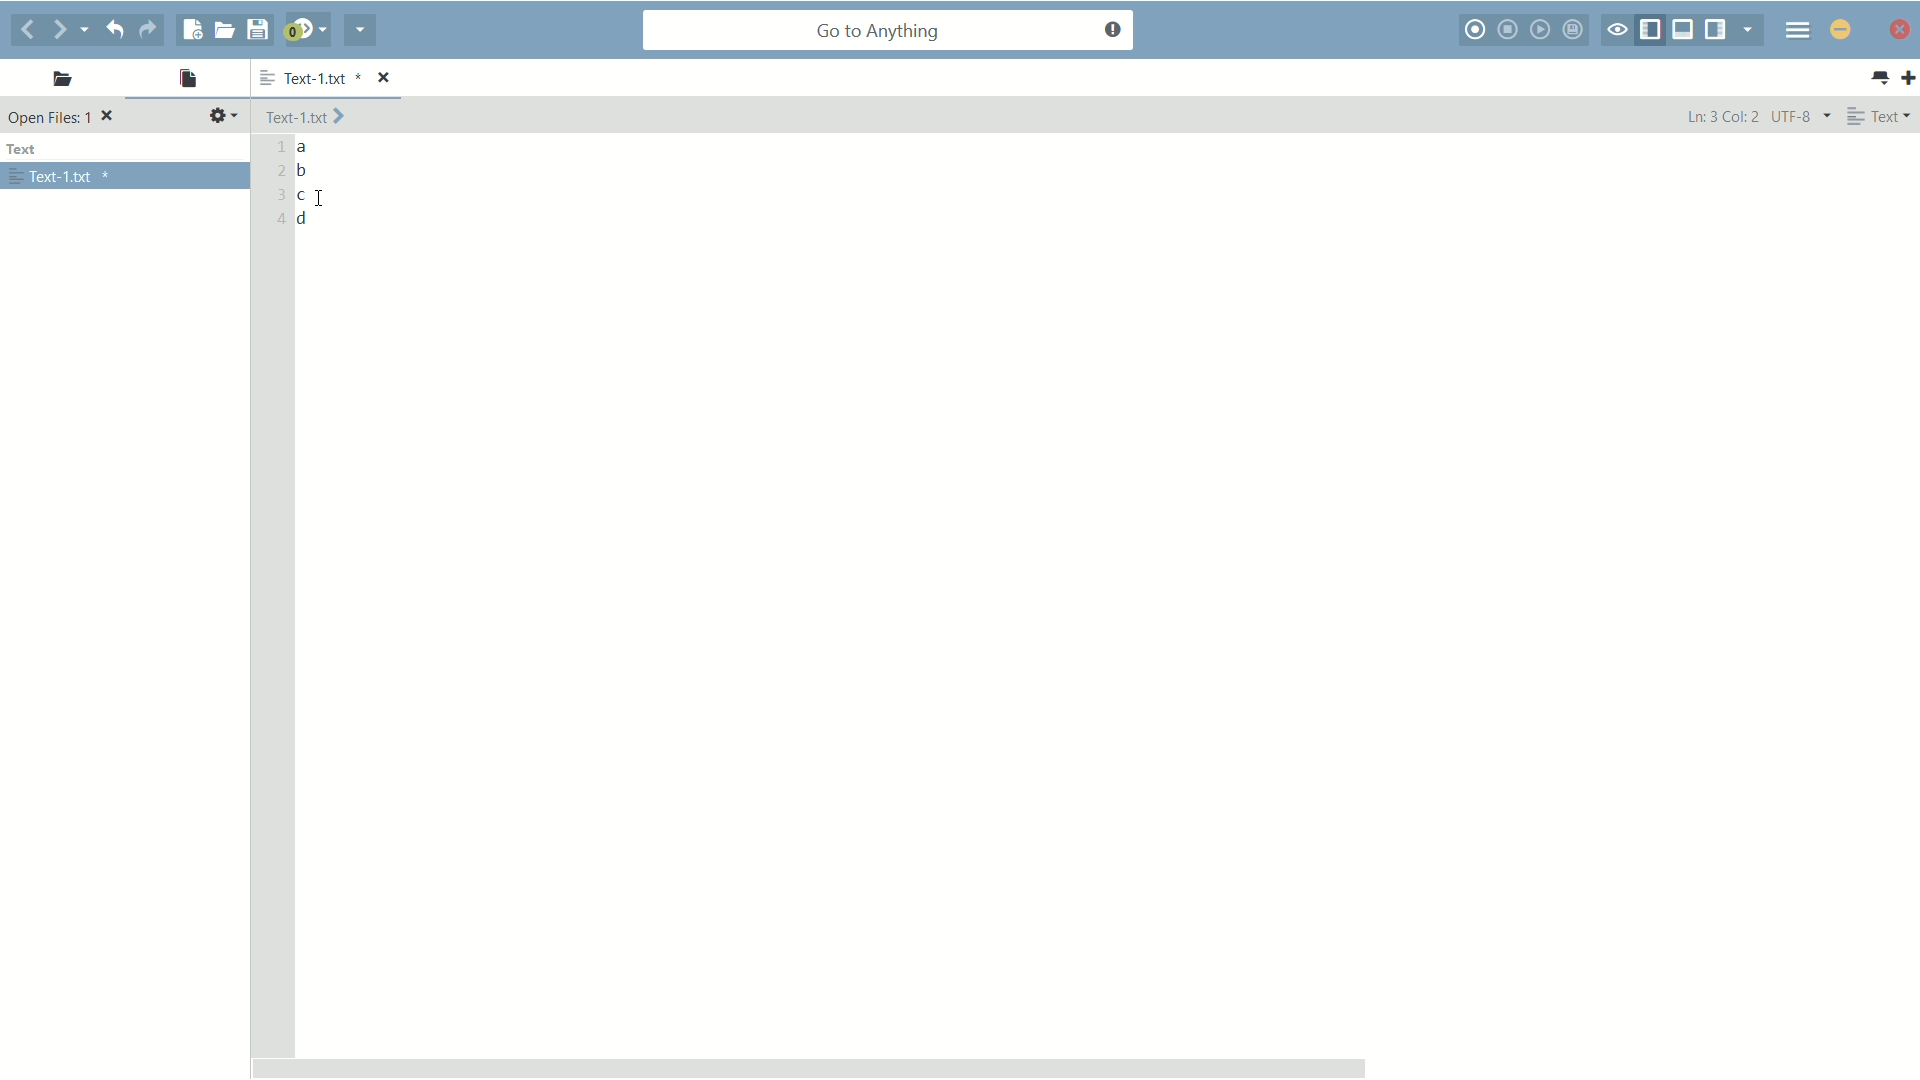 Image resolution: width=1920 pixels, height=1080 pixels. I want to click on text, so click(26, 150).